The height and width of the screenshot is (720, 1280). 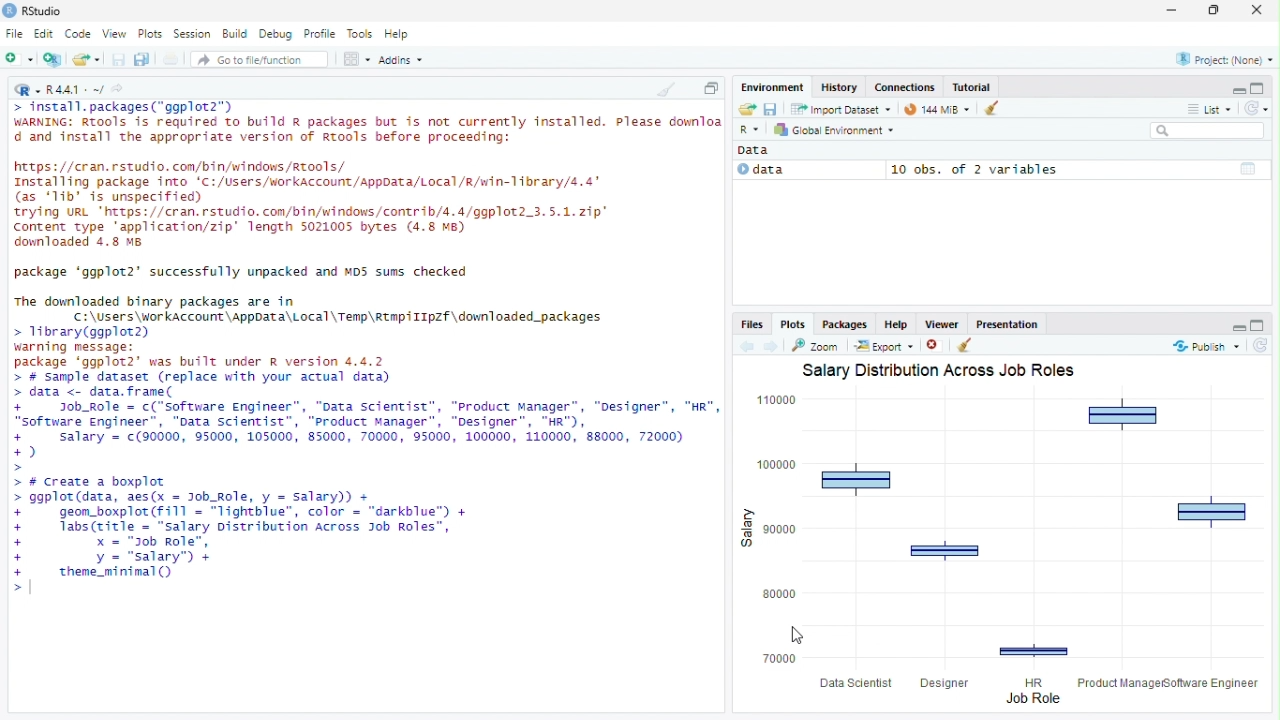 I want to click on Workspace panes, so click(x=356, y=58).